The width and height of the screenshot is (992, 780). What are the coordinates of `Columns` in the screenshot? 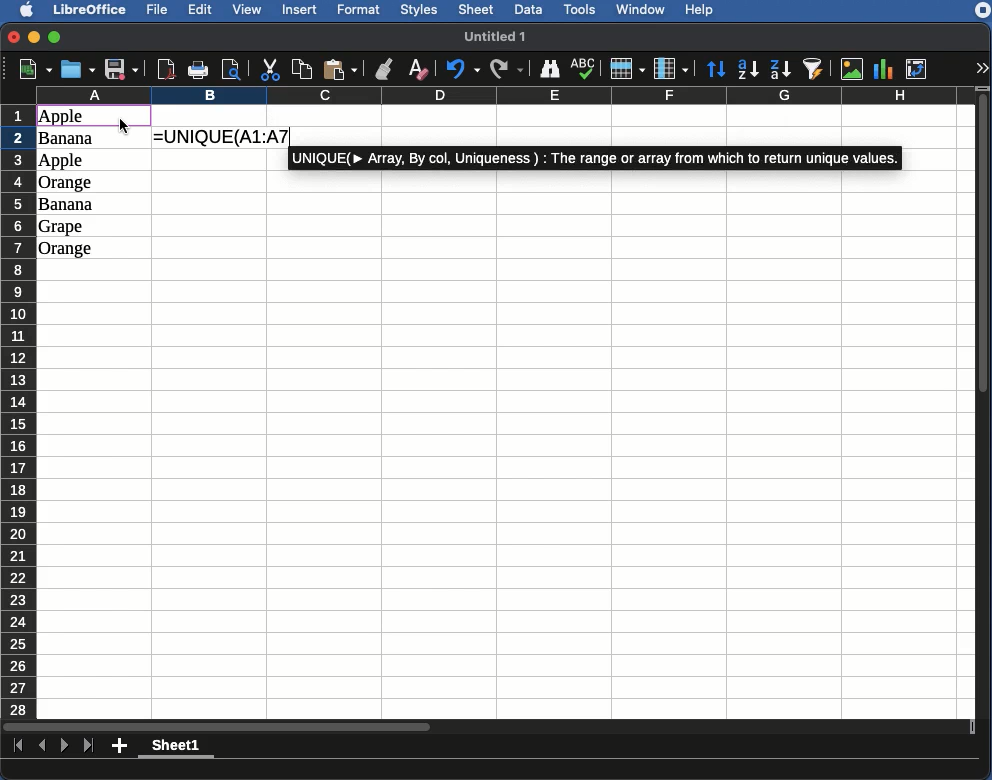 It's located at (502, 95).